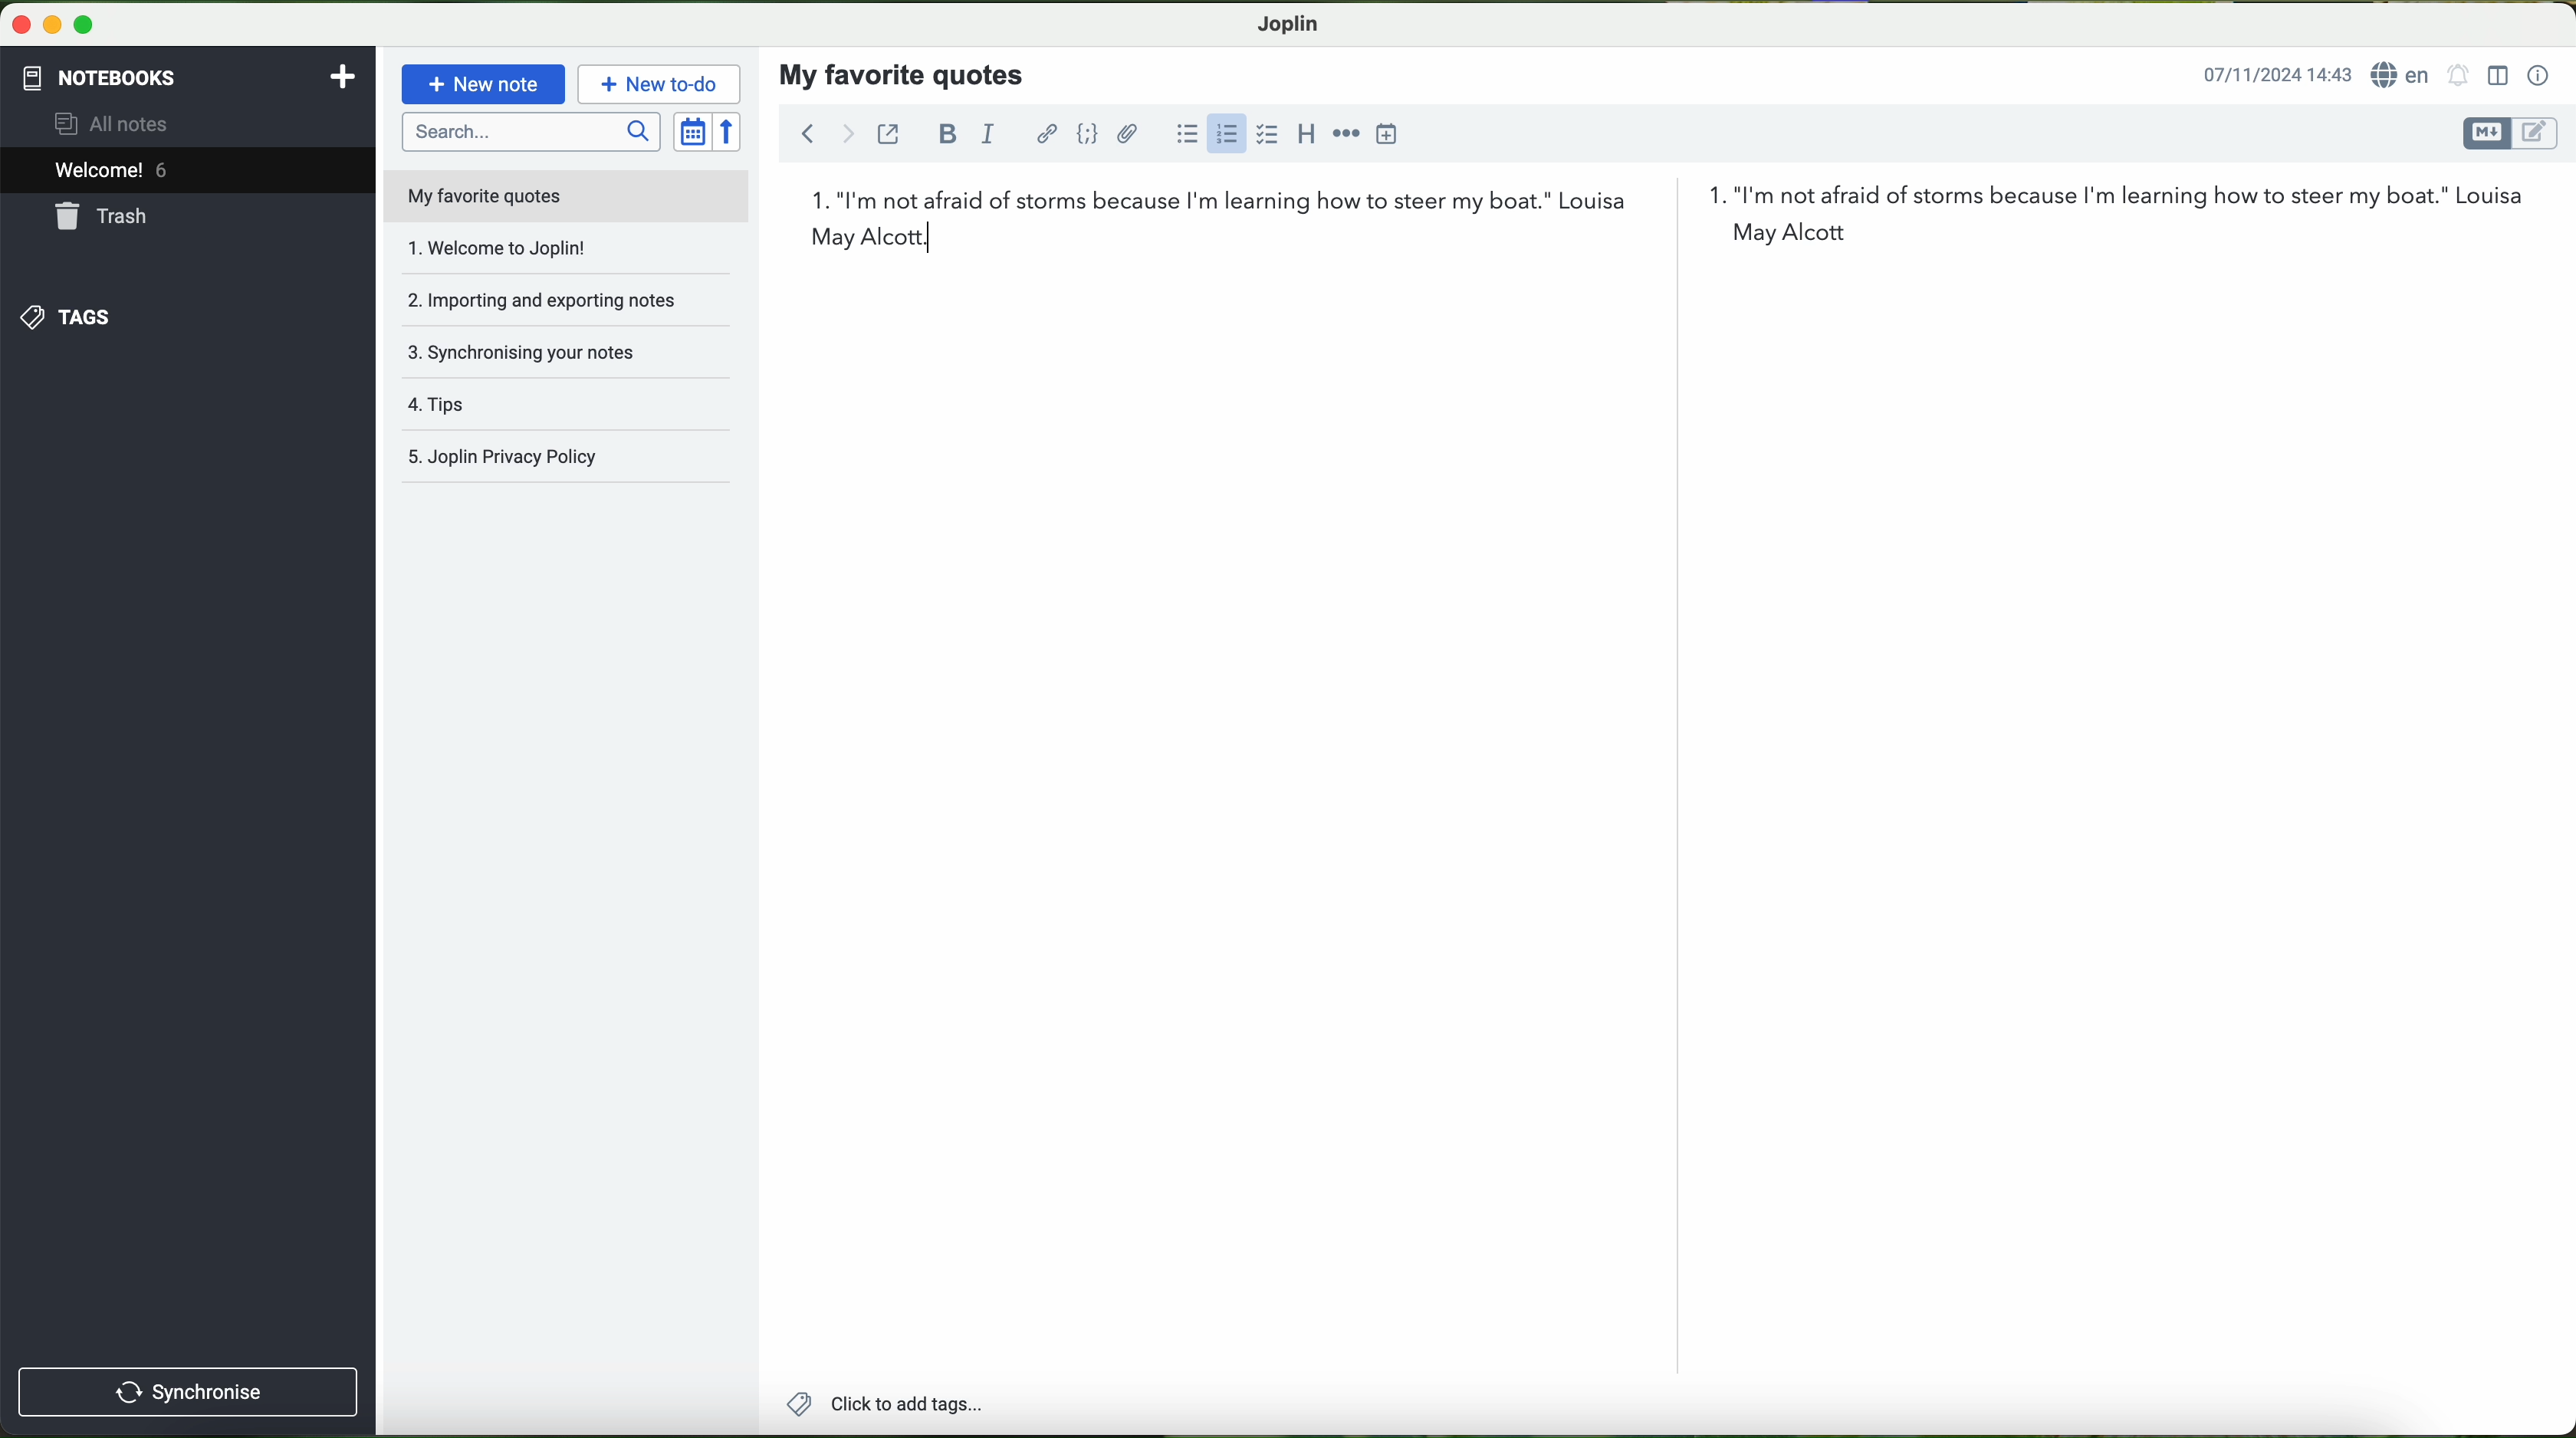 The height and width of the screenshot is (1438, 2576). Describe the element at coordinates (528, 130) in the screenshot. I see `search bar` at that location.